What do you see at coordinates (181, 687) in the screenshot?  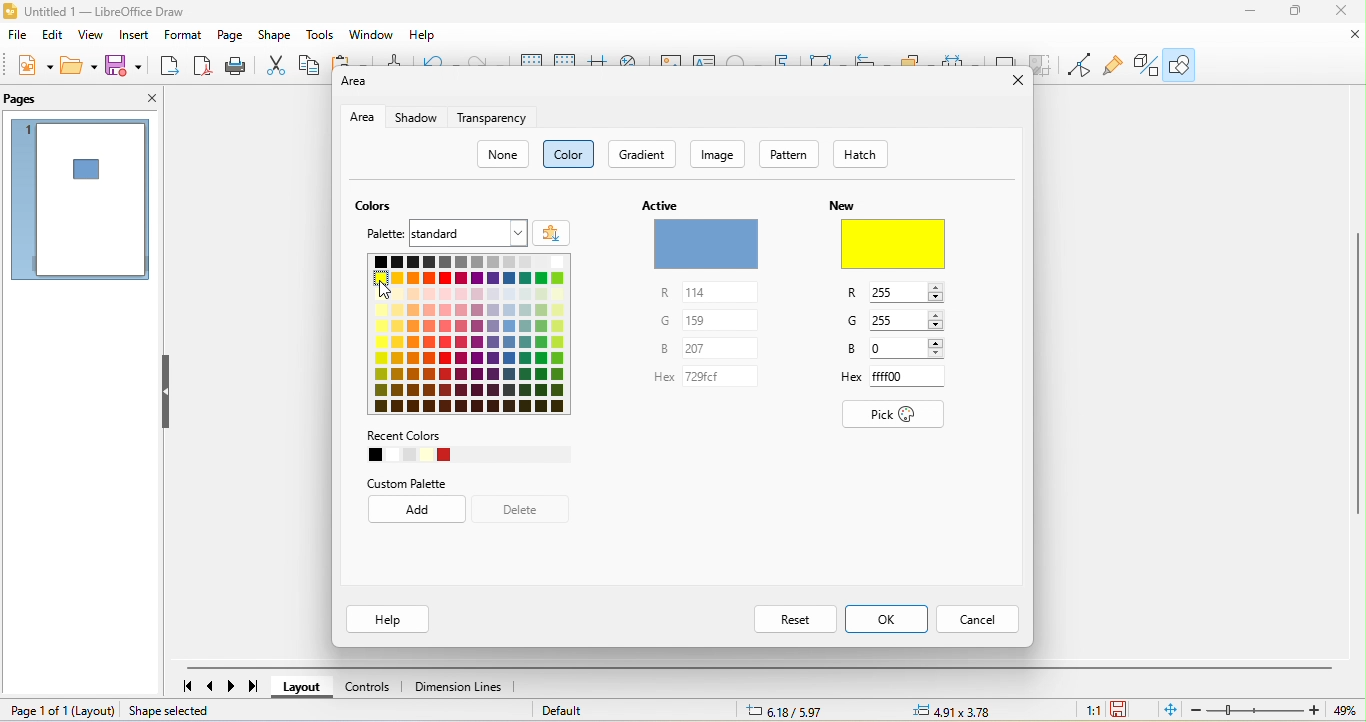 I see `first page` at bounding box center [181, 687].